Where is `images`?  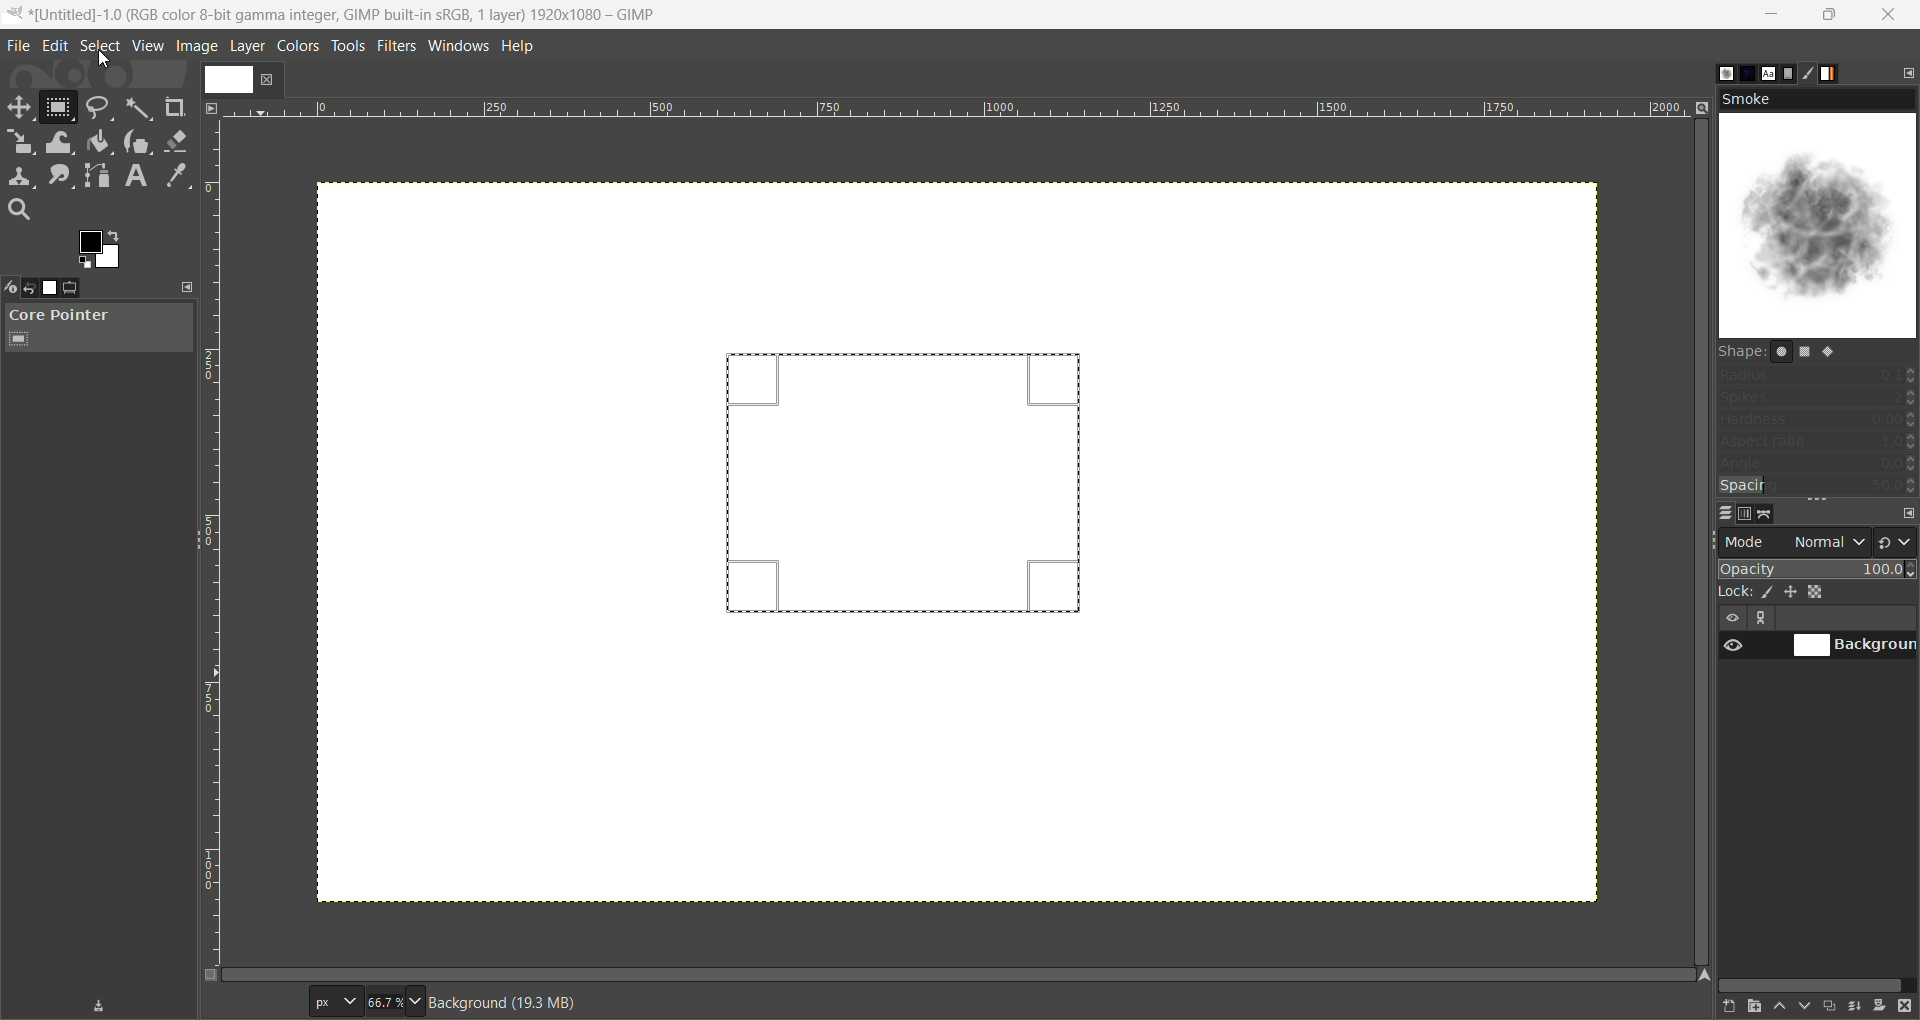
images is located at coordinates (47, 288).